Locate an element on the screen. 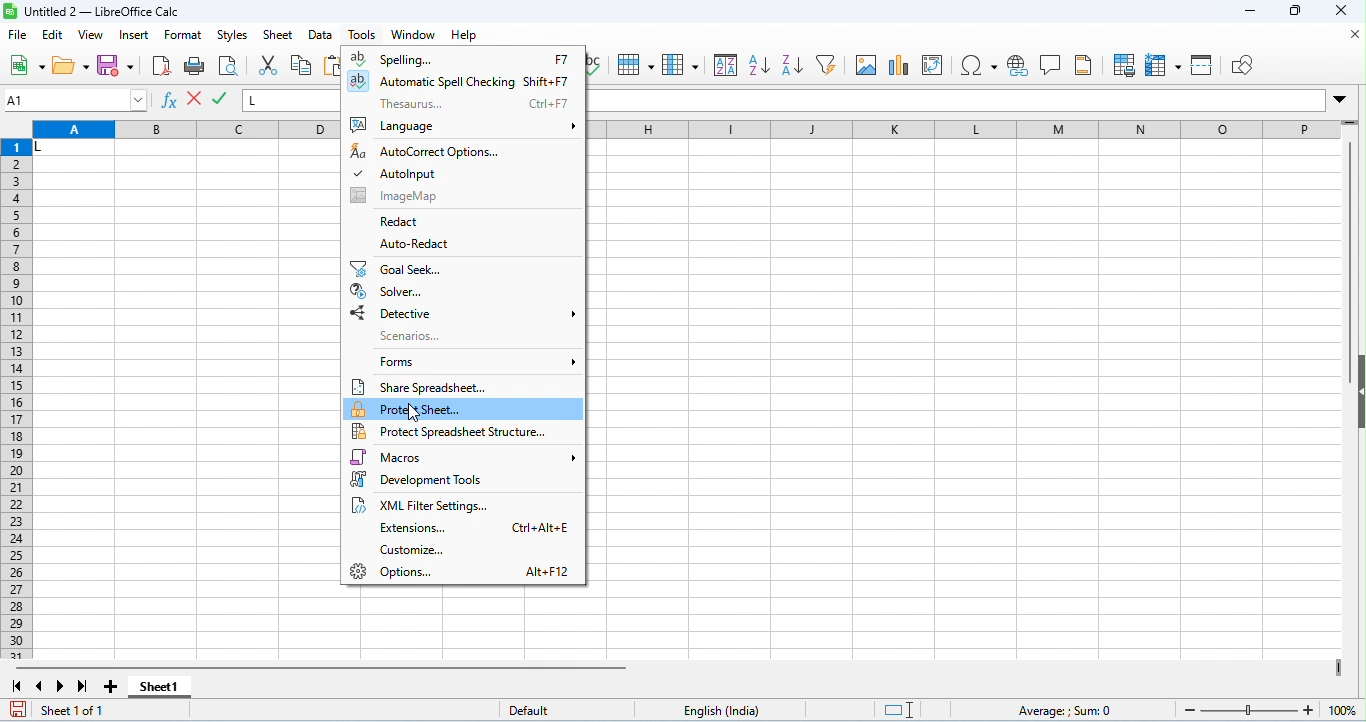  forms is located at coordinates (476, 361).